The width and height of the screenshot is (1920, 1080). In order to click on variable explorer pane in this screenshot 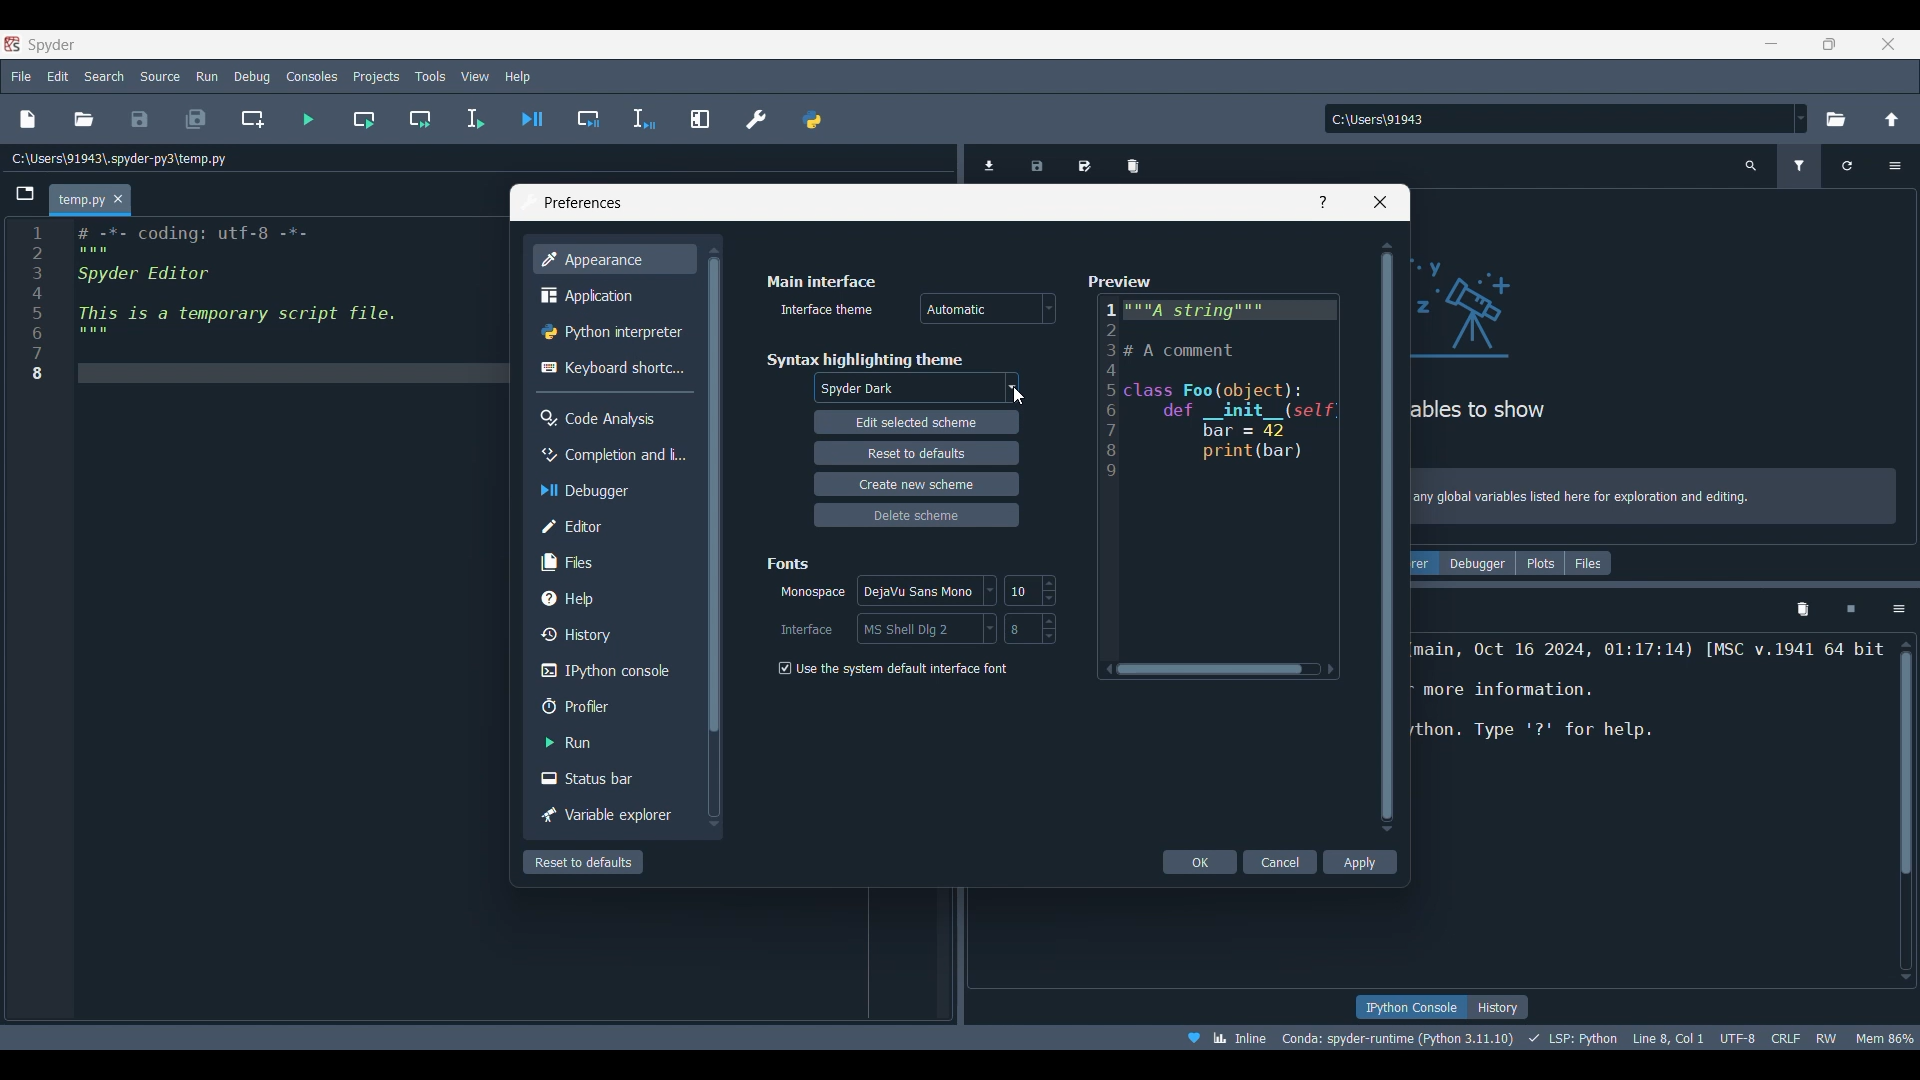, I will do `click(1656, 328)`.